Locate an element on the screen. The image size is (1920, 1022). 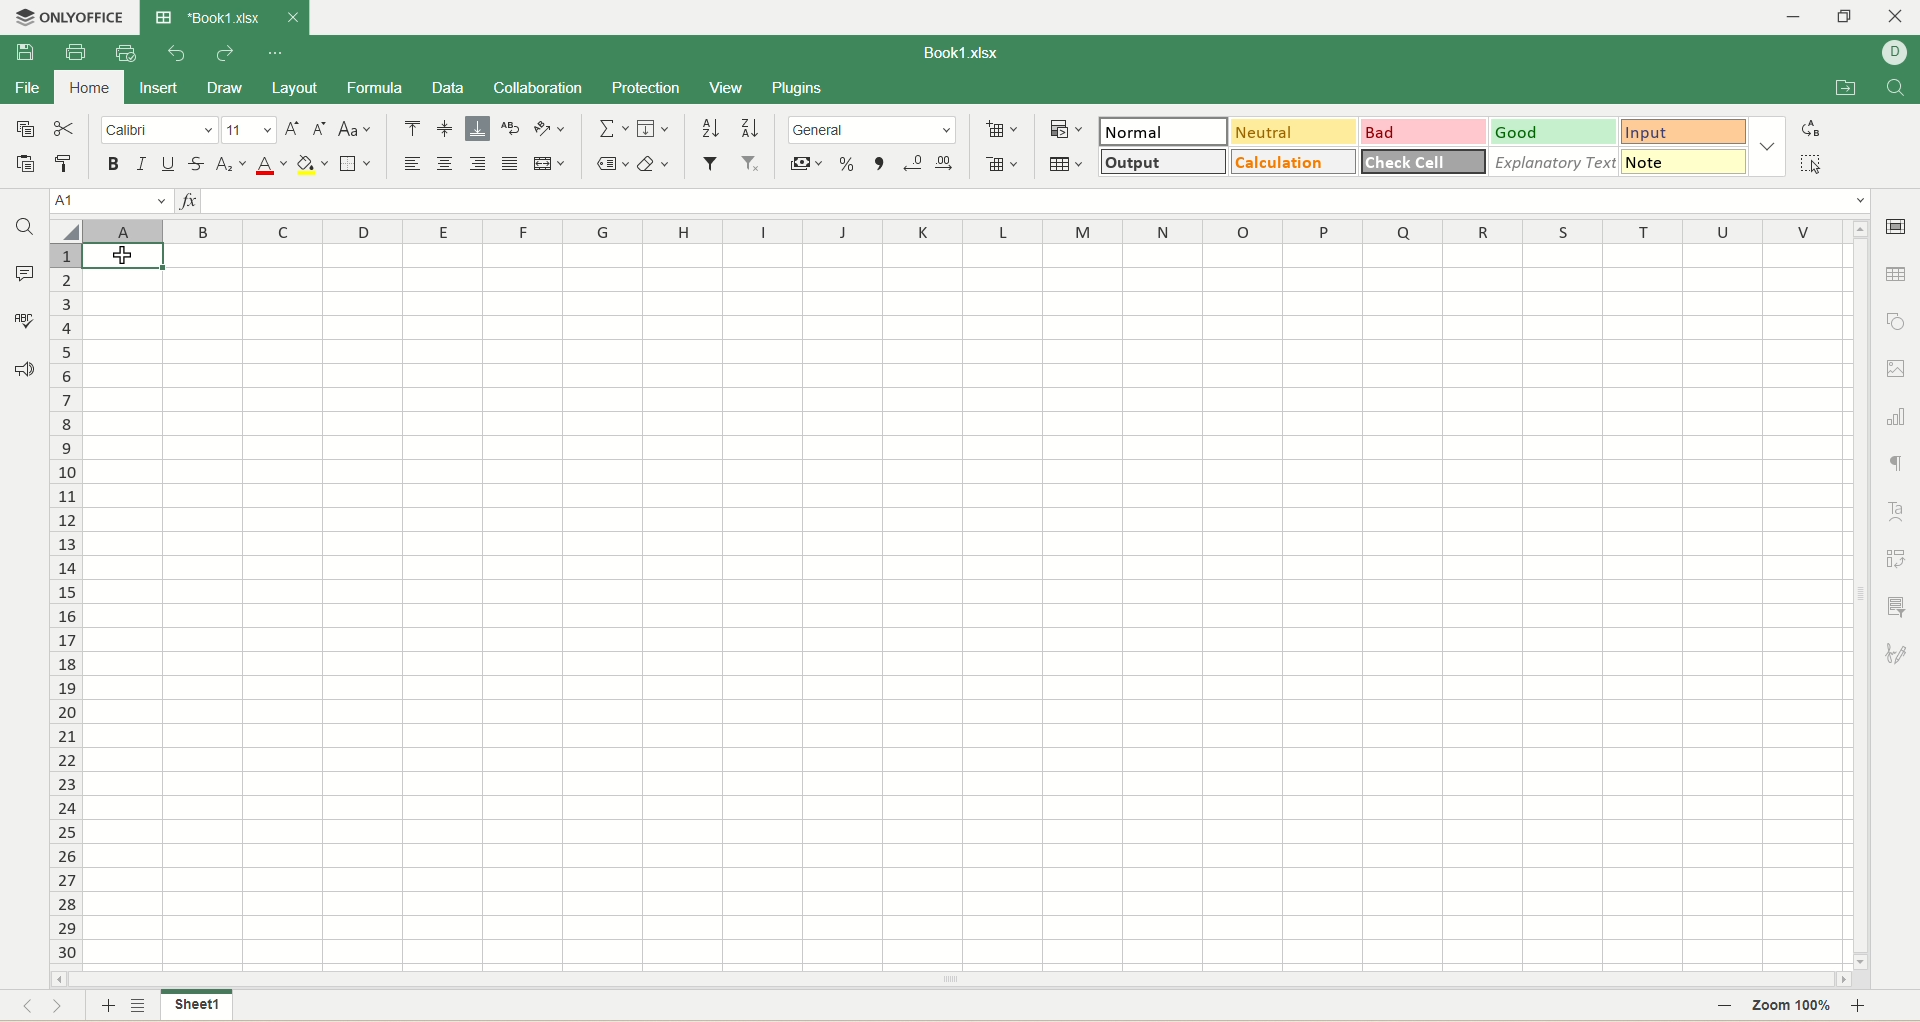
input is located at coordinates (1684, 133).